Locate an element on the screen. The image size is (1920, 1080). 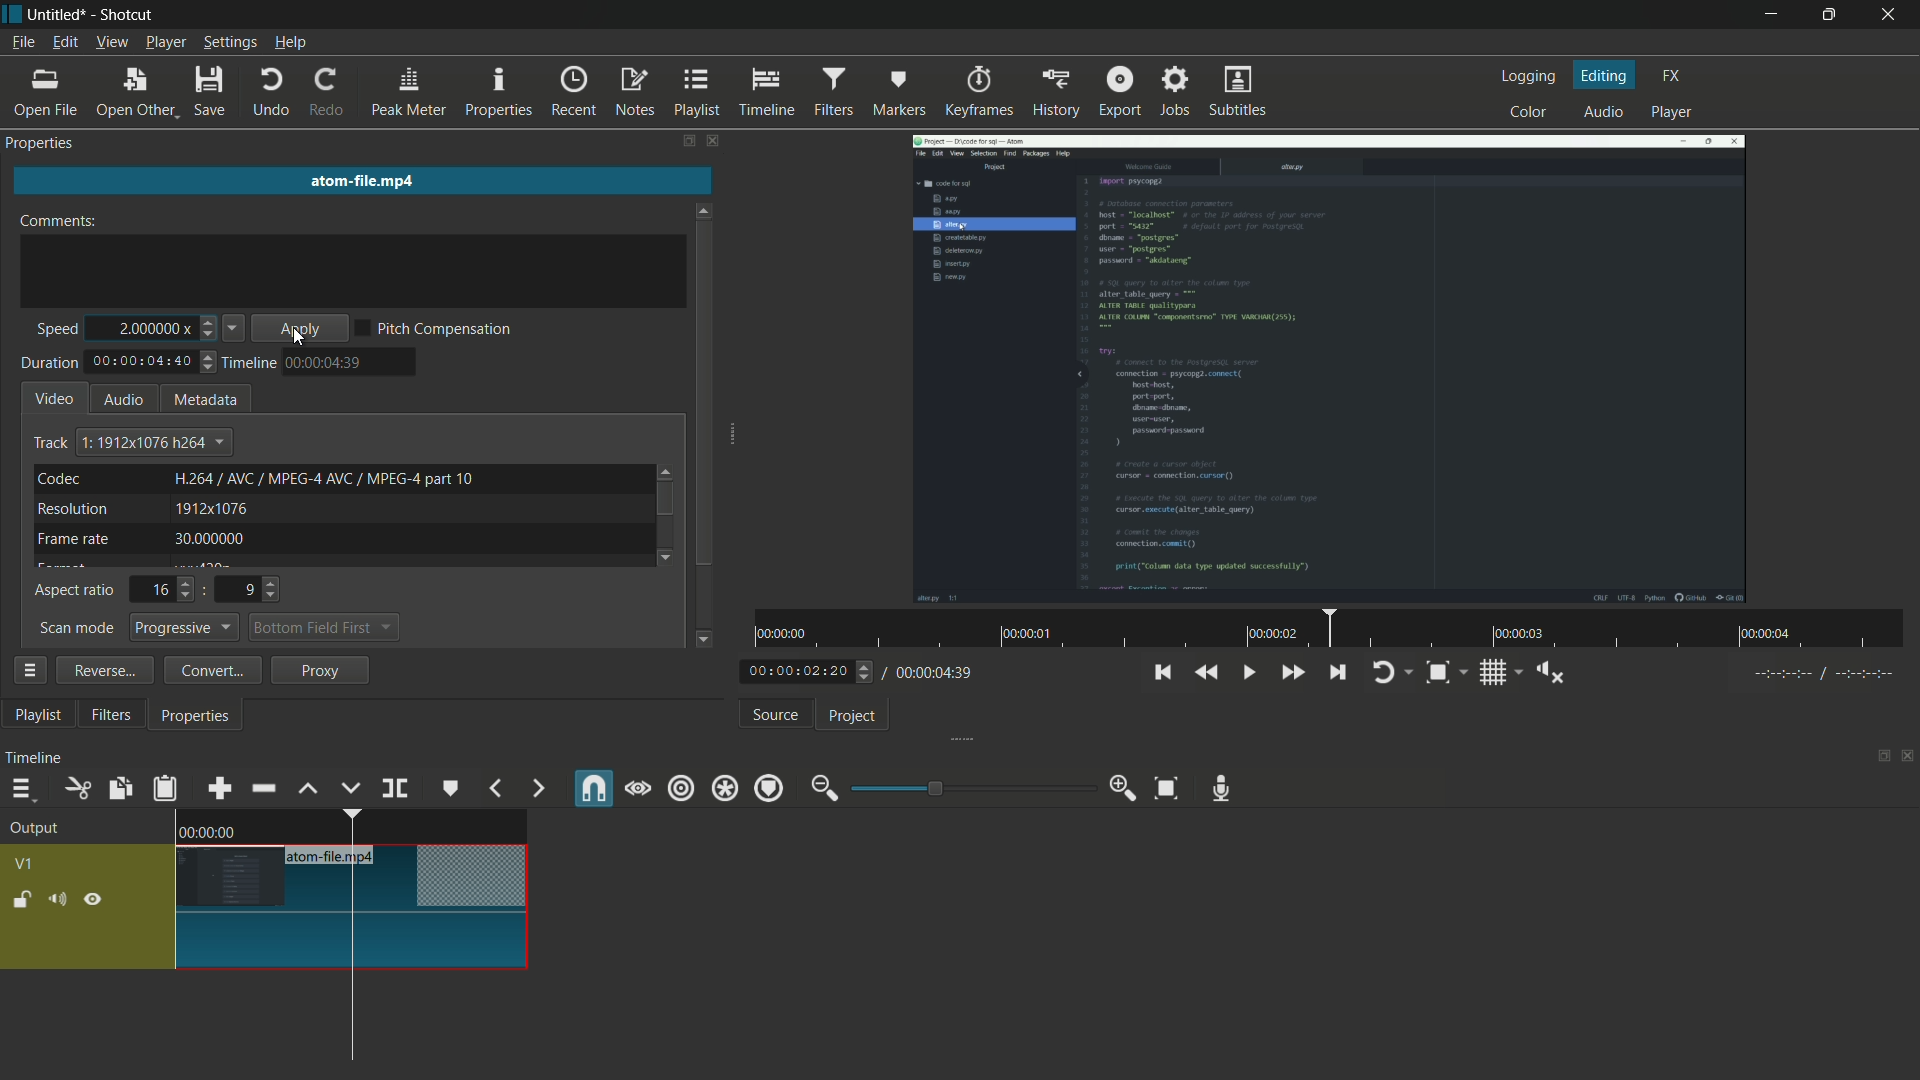
split at playhead is located at coordinates (392, 789).